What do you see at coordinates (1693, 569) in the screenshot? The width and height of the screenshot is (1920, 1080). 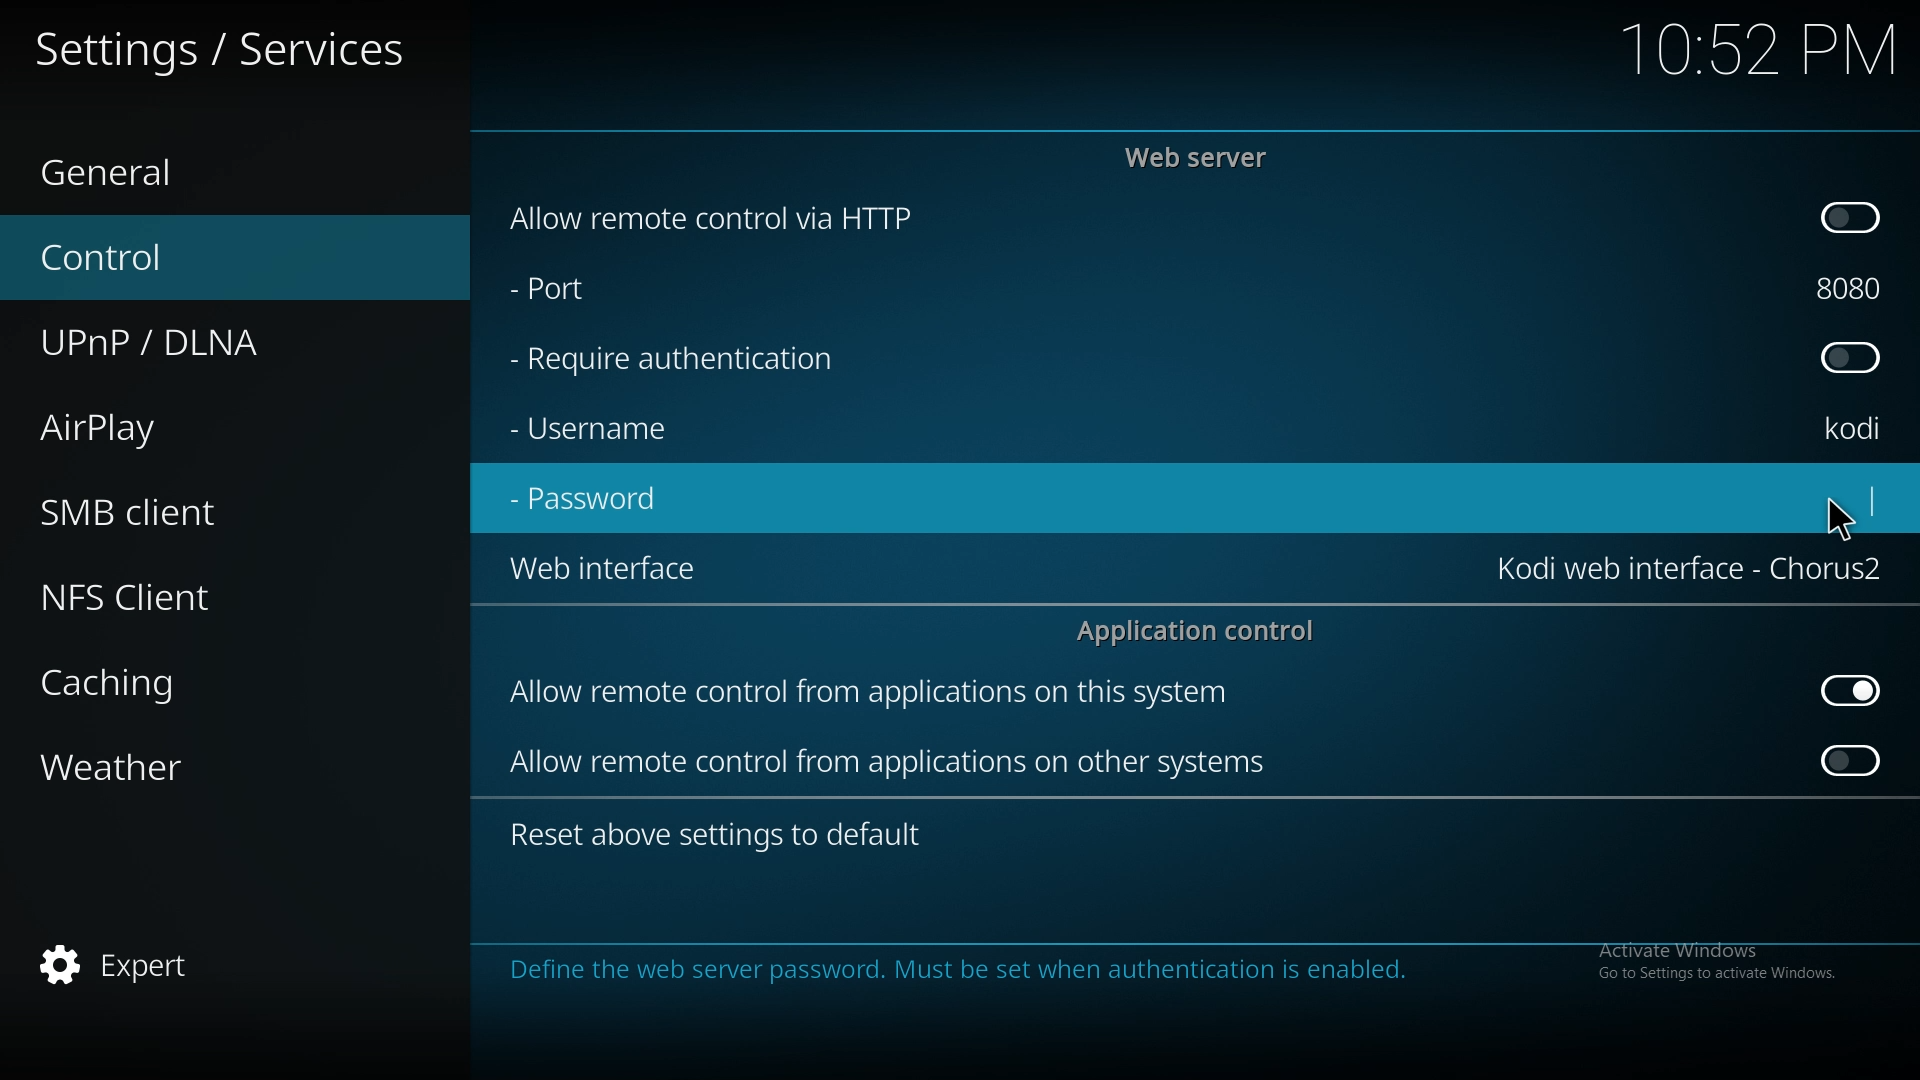 I see `web interface` at bounding box center [1693, 569].